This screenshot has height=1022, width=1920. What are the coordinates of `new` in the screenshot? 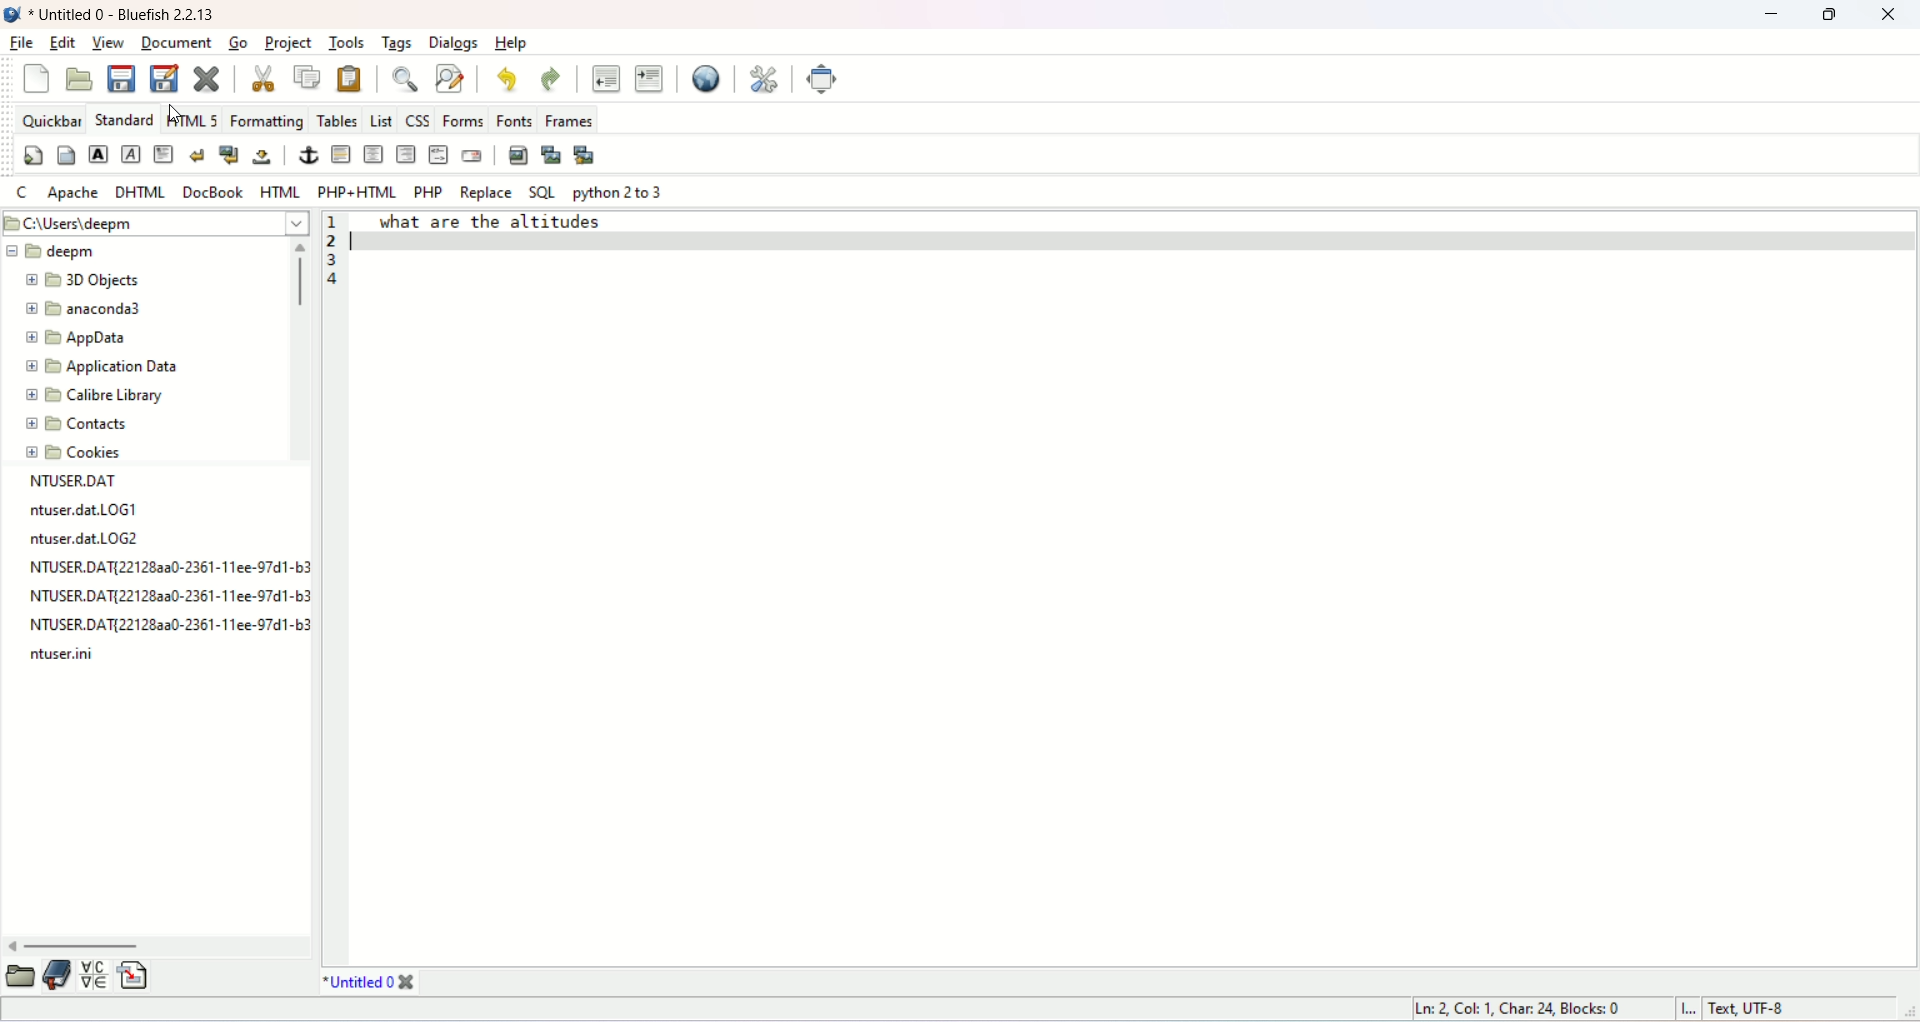 It's located at (32, 80).